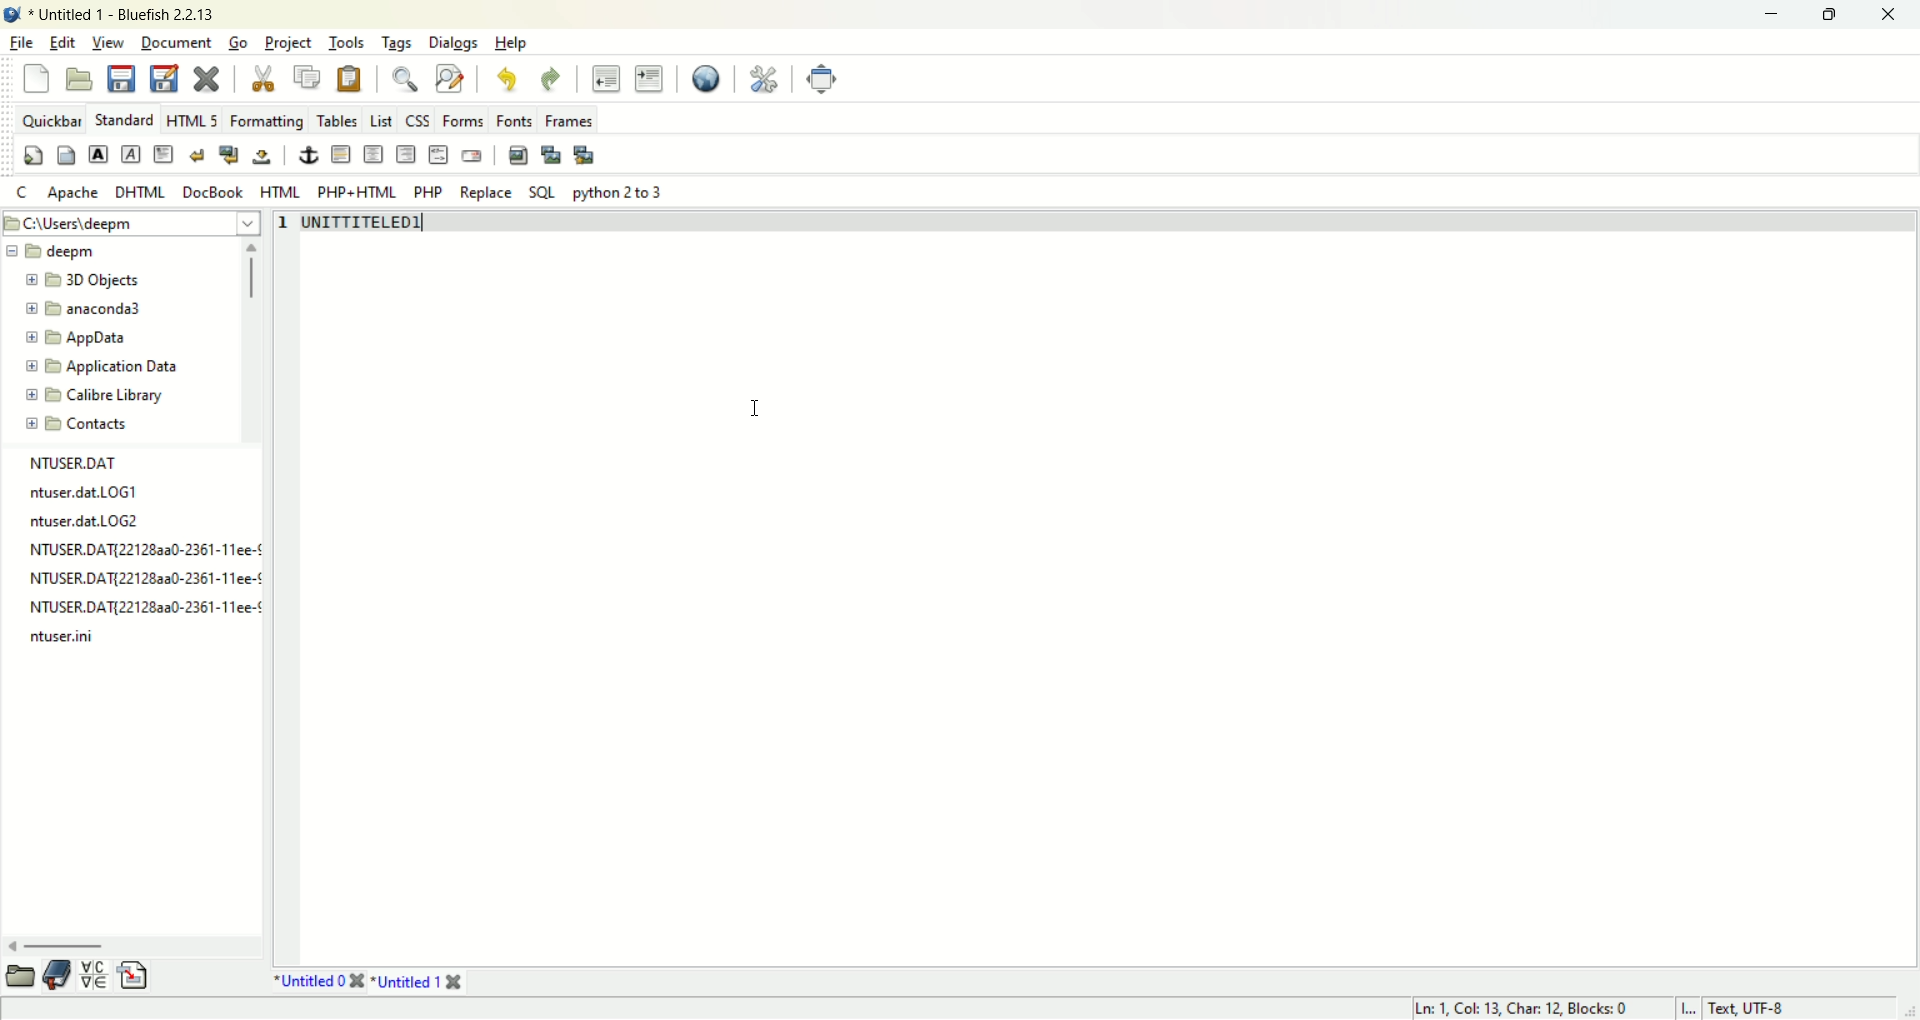 This screenshot has height=1020, width=1920. Describe the element at coordinates (705, 78) in the screenshot. I see `preview in browser` at that location.